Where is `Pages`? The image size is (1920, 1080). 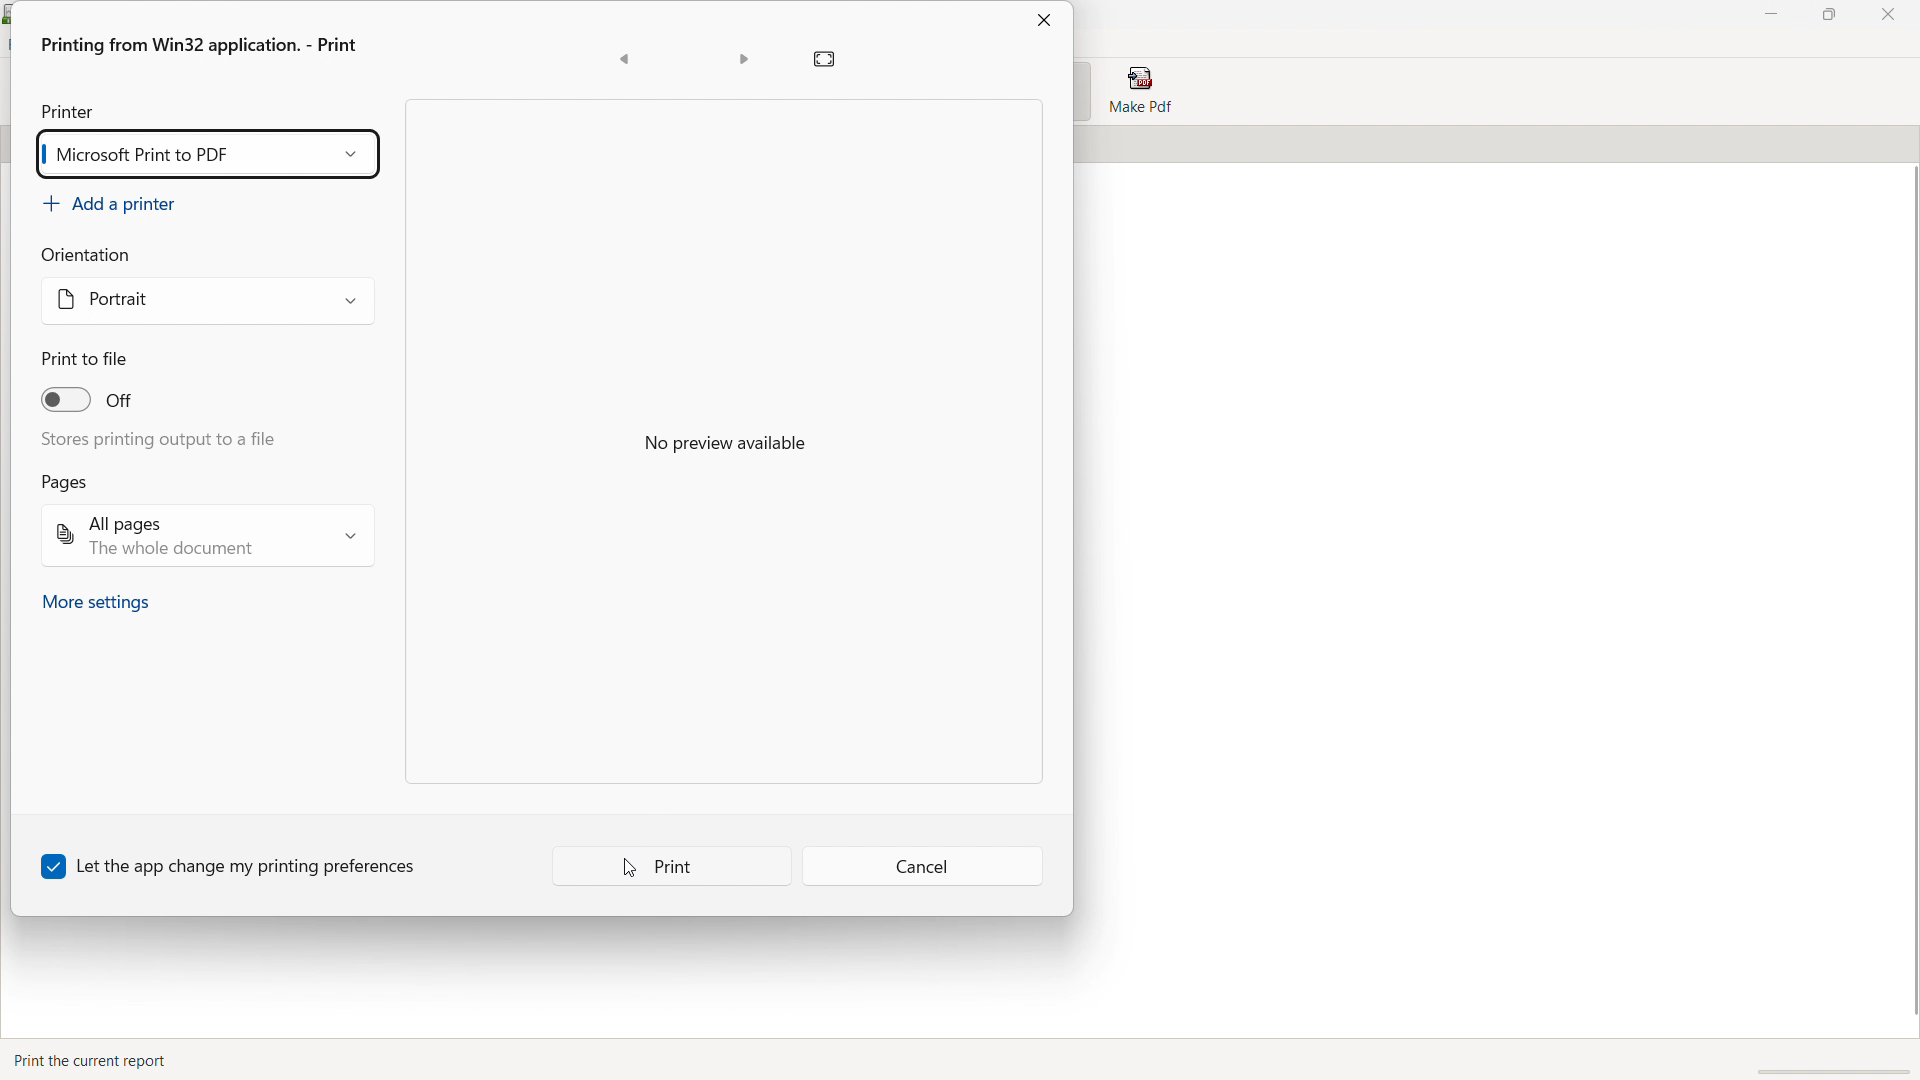
Pages is located at coordinates (64, 483).